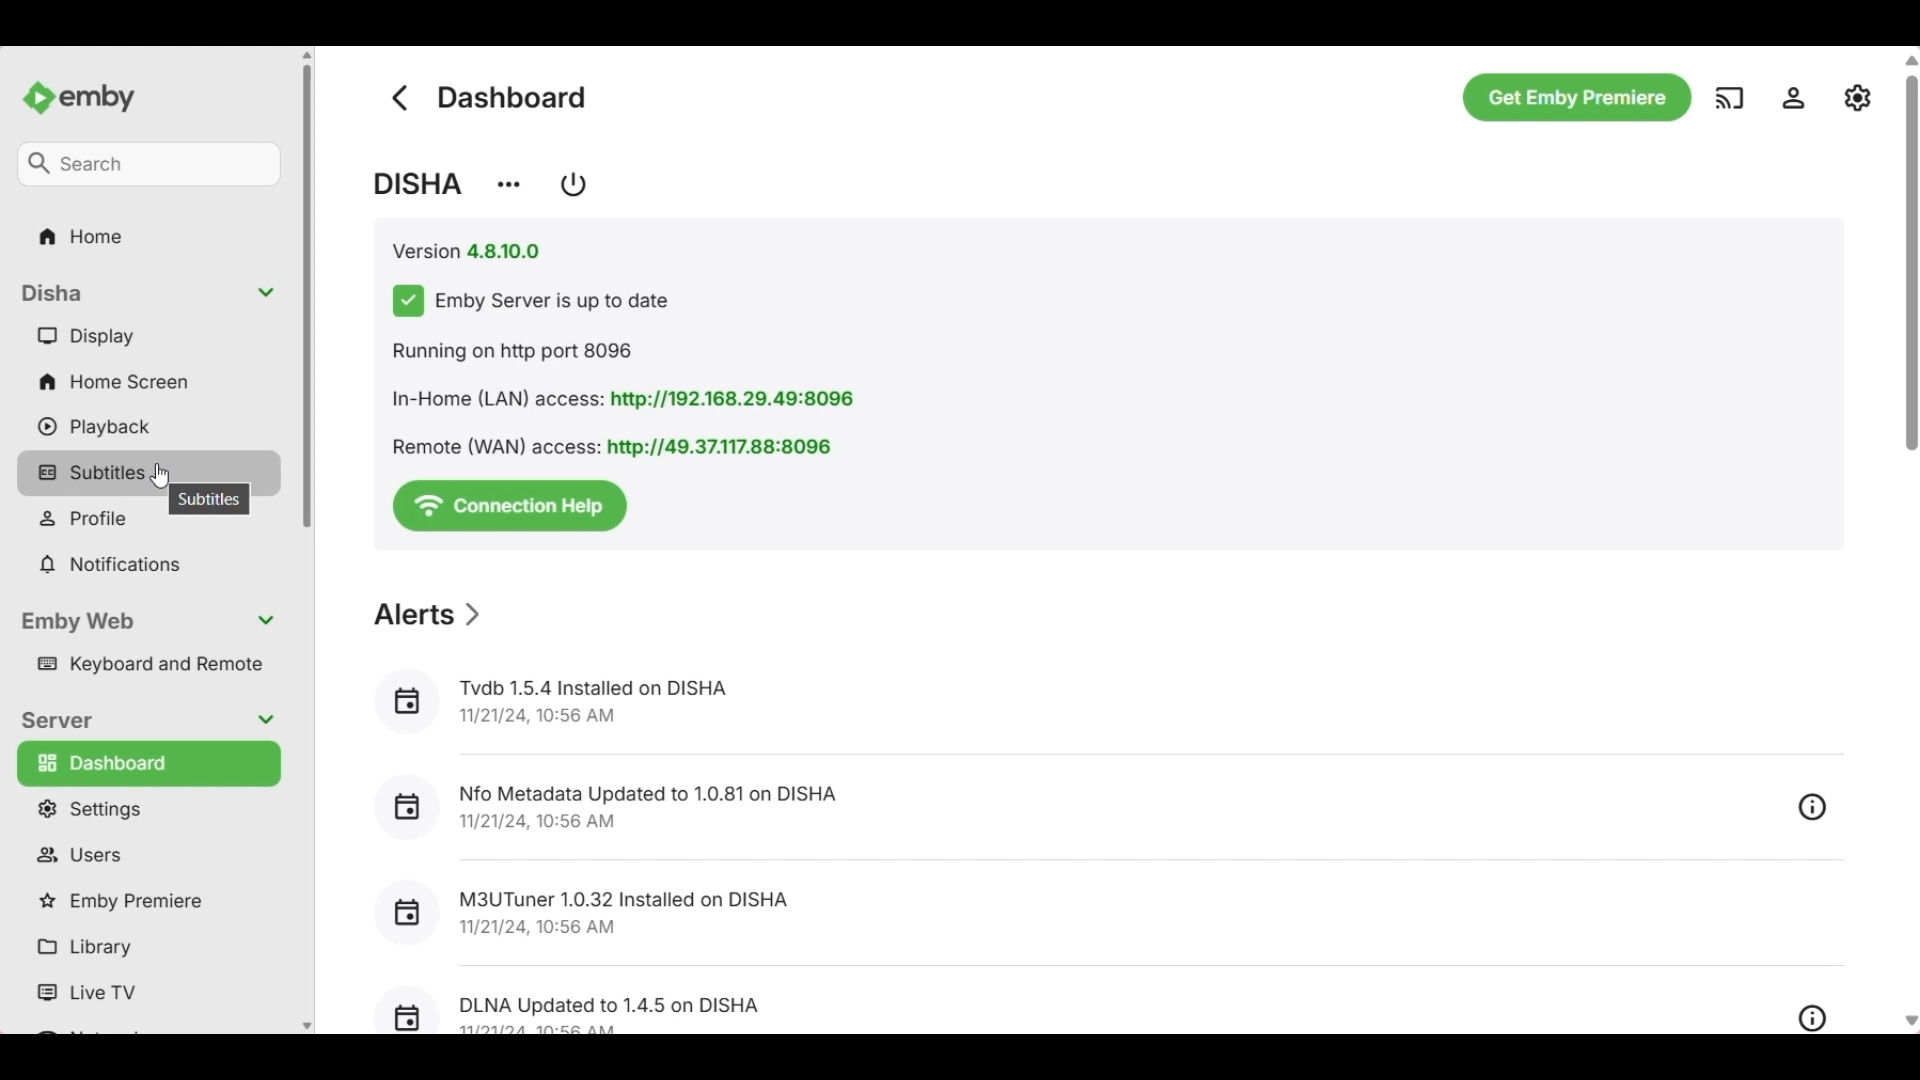 The height and width of the screenshot is (1080, 1920). Describe the element at coordinates (620, 397) in the screenshot. I see `` at that location.